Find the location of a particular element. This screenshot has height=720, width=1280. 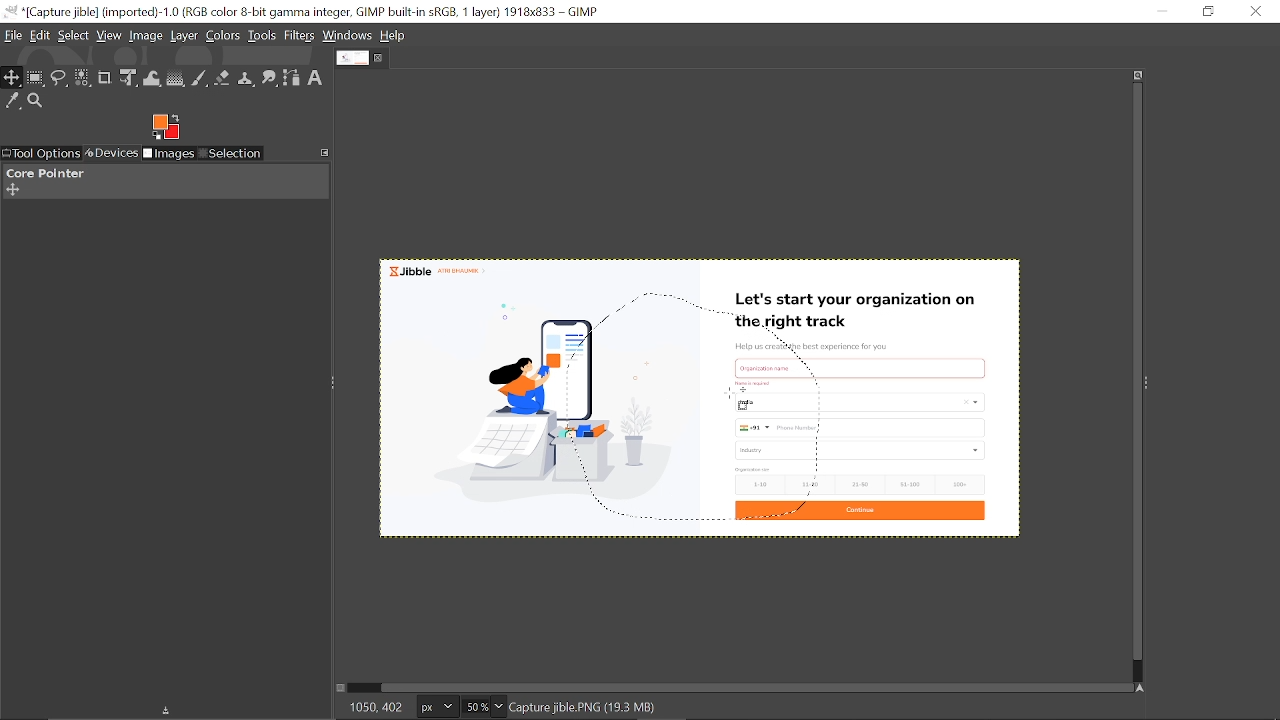

Clone tool is located at coordinates (247, 80).